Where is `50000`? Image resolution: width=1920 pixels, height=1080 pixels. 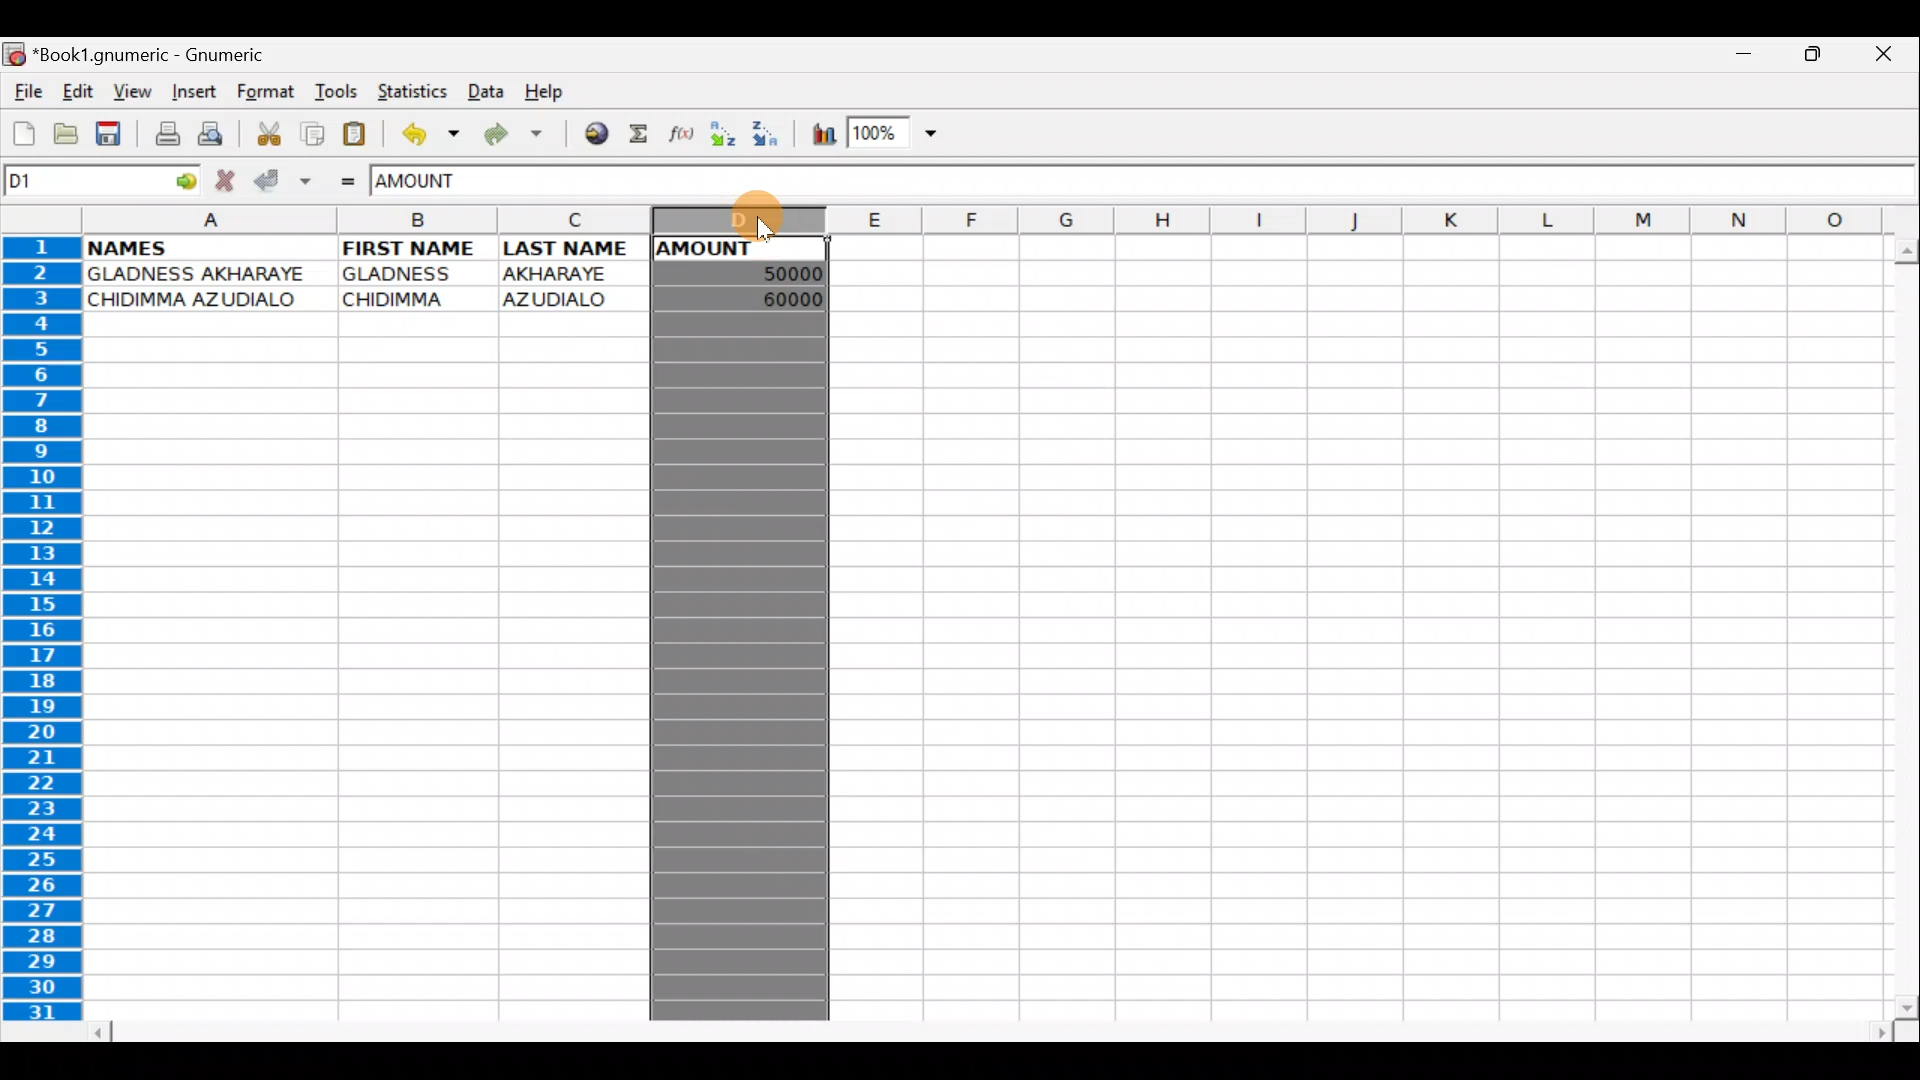
50000 is located at coordinates (763, 272).